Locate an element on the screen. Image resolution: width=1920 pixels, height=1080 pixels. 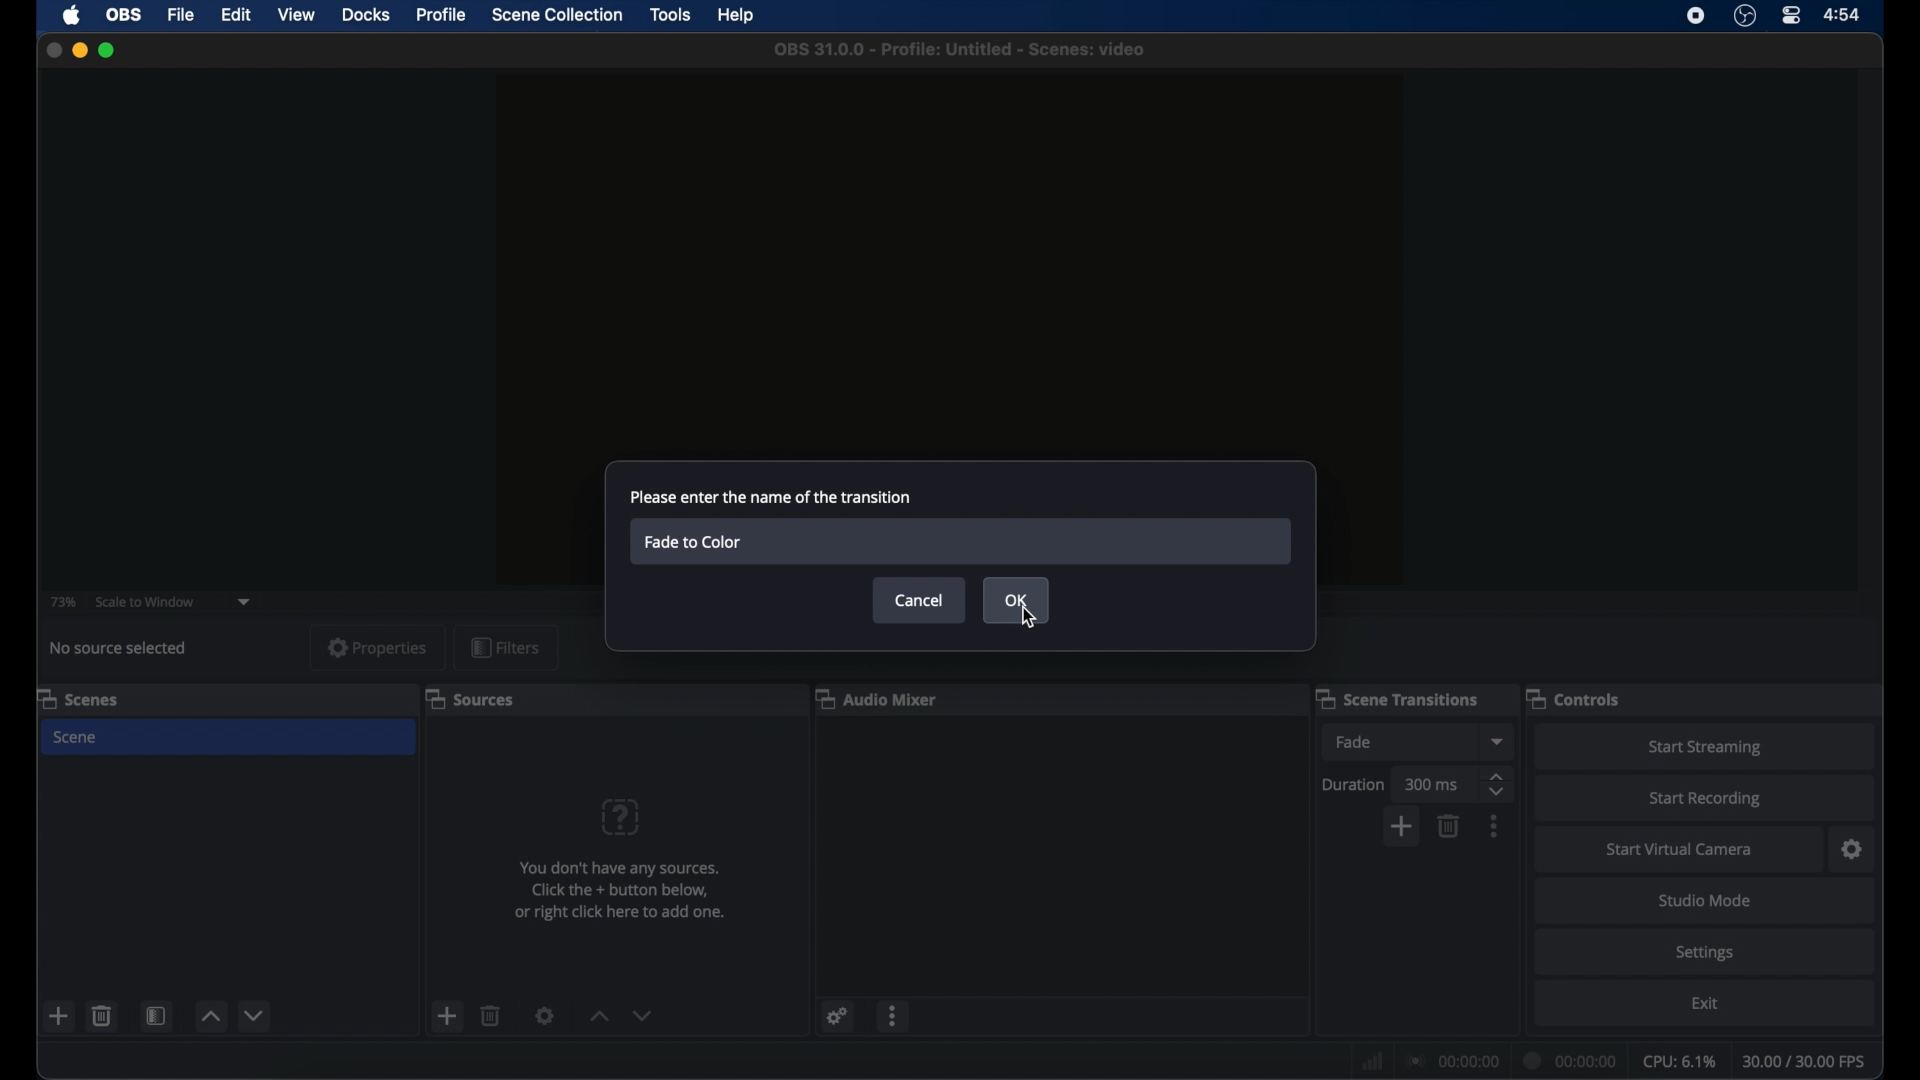
more options is located at coordinates (894, 1015).